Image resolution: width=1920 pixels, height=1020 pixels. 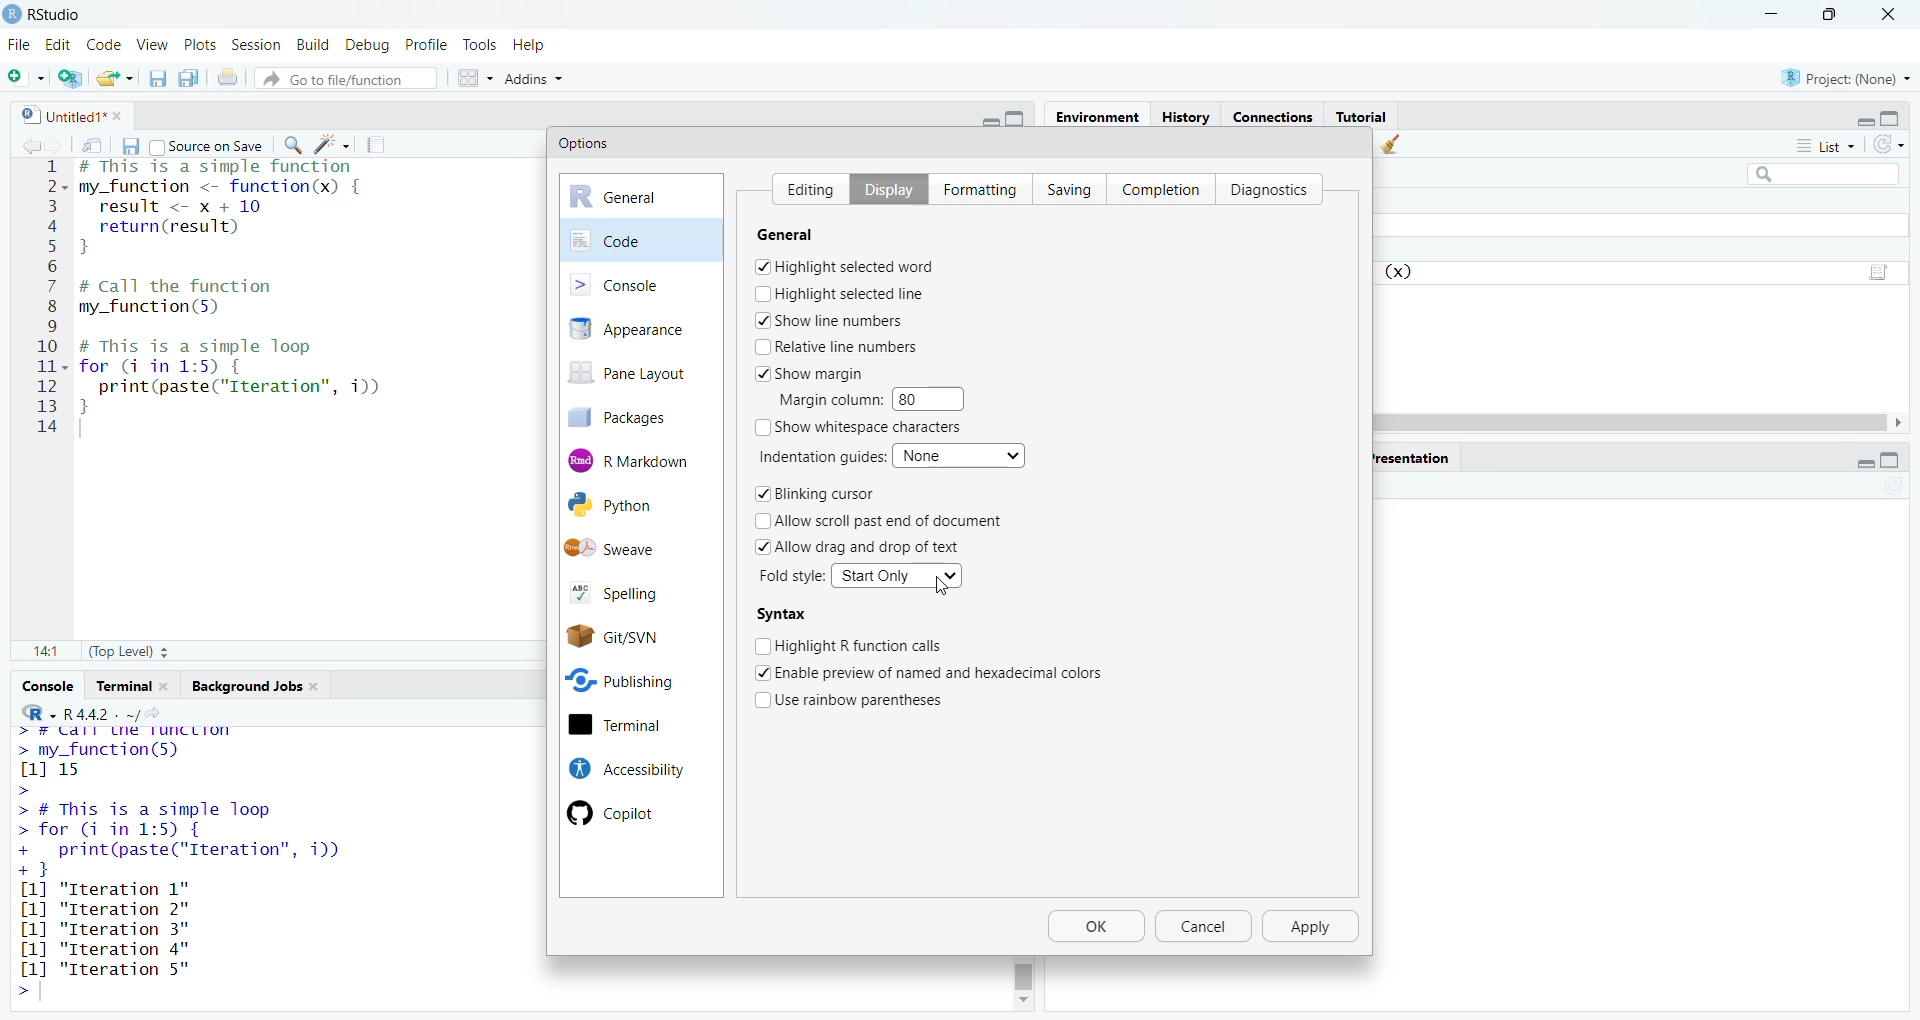 I want to click on blinking cursor, so click(x=814, y=495).